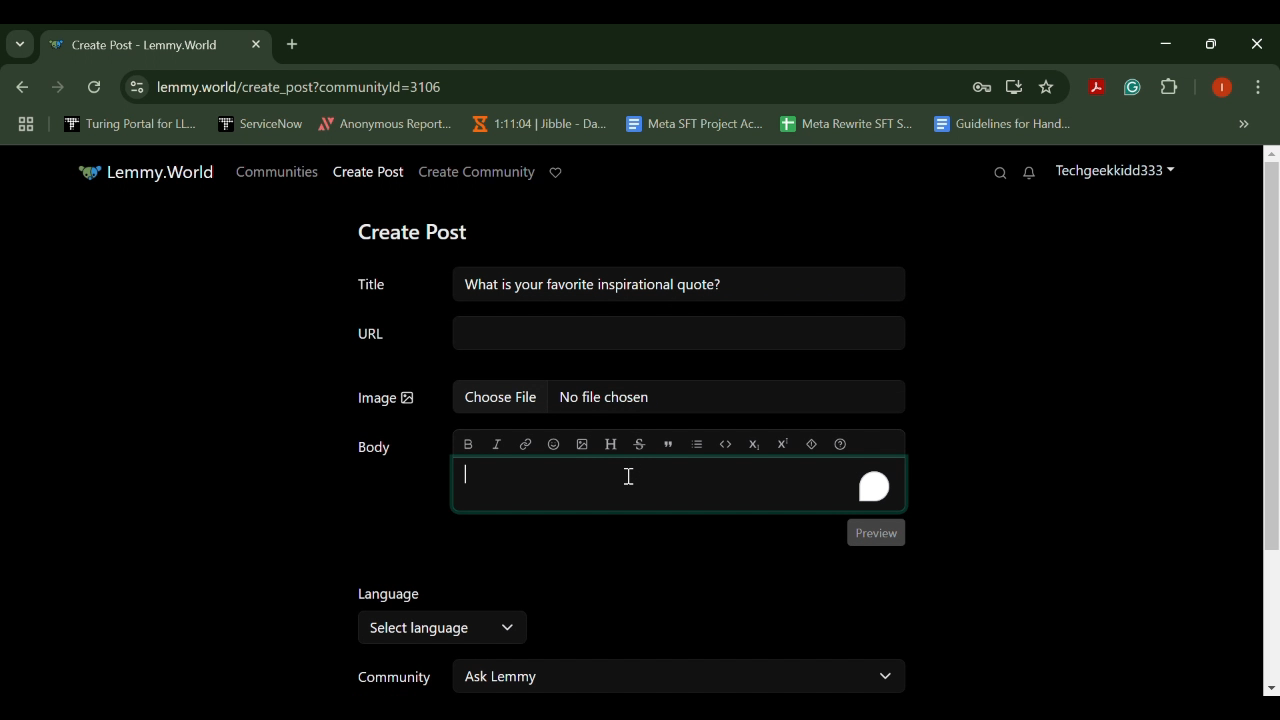 Image resolution: width=1280 pixels, height=720 pixels. What do you see at coordinates (1030, 174) in the screenshot?
I see `Notifications` at bounding box center [1030, 174].